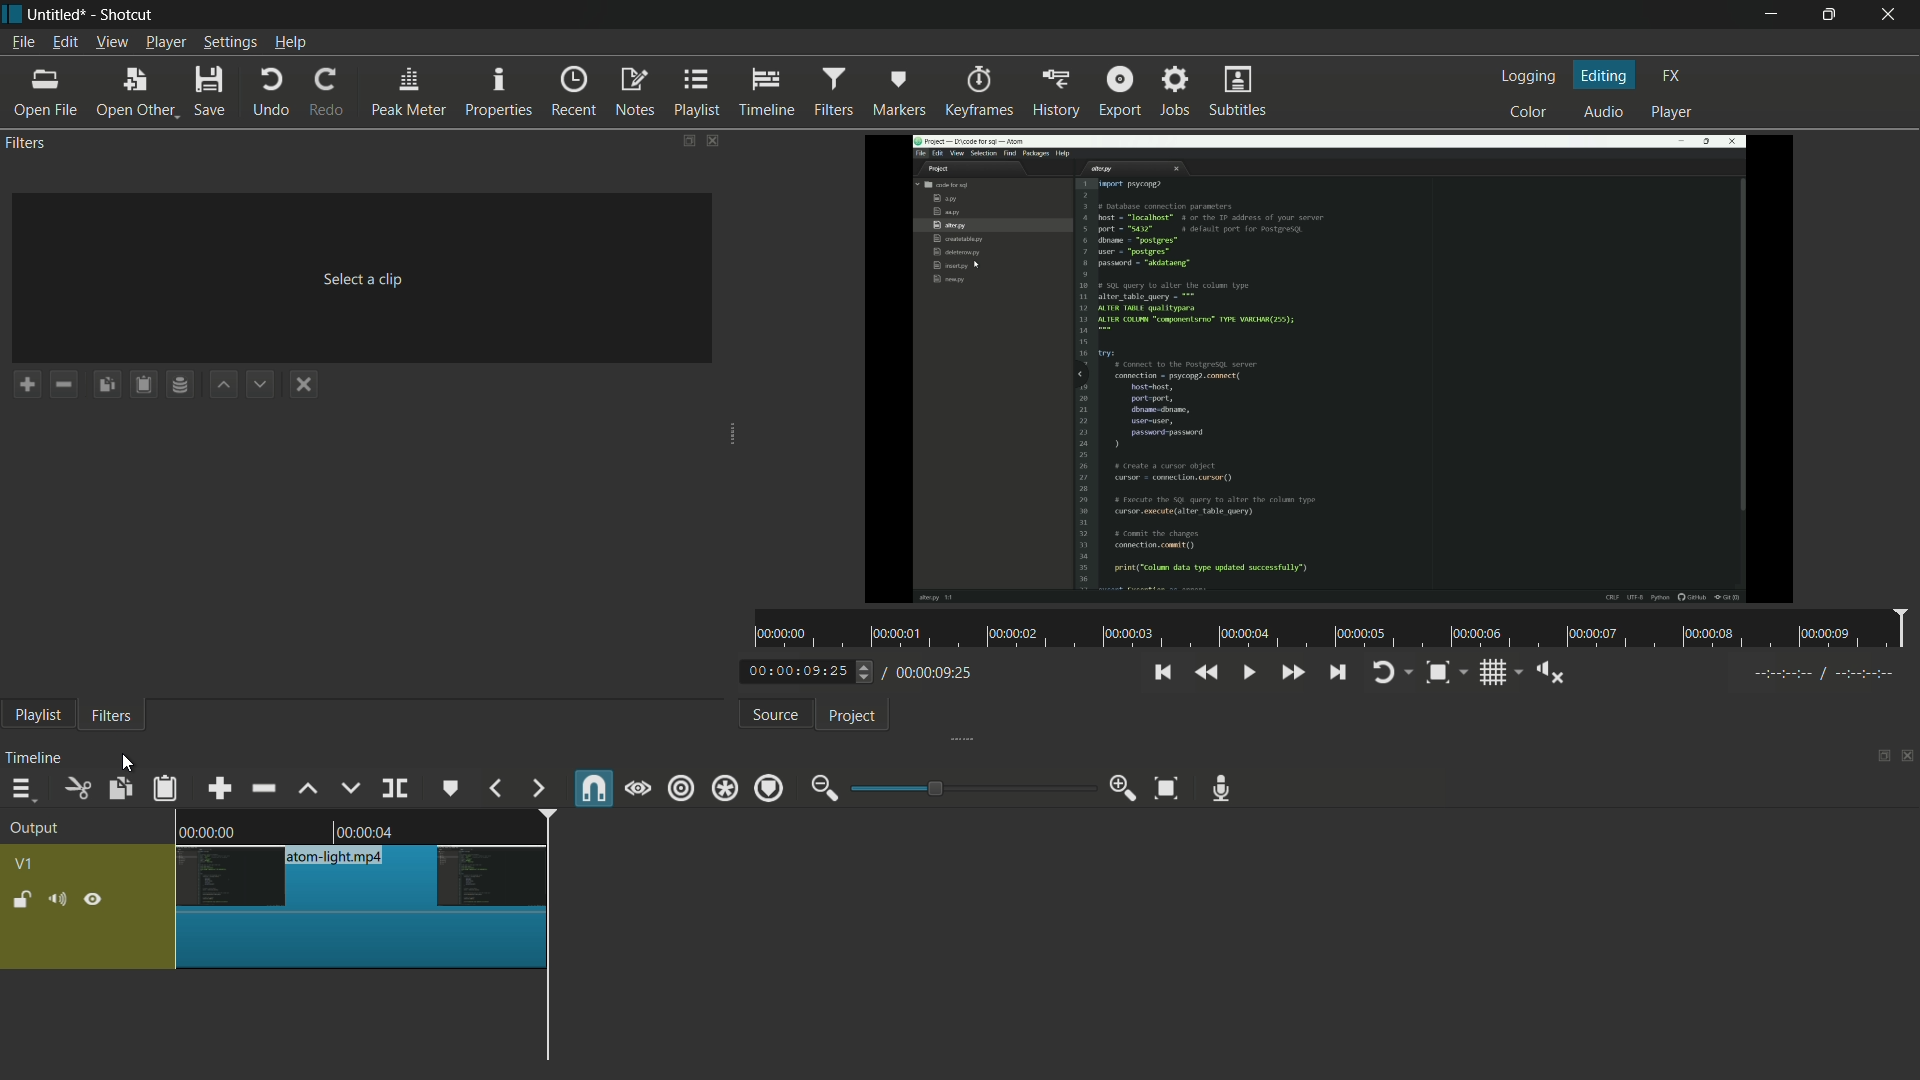  What do you see at coordinates (165, 42) in the screenshot?
I see `player menu` at bounding box center [165, 42].